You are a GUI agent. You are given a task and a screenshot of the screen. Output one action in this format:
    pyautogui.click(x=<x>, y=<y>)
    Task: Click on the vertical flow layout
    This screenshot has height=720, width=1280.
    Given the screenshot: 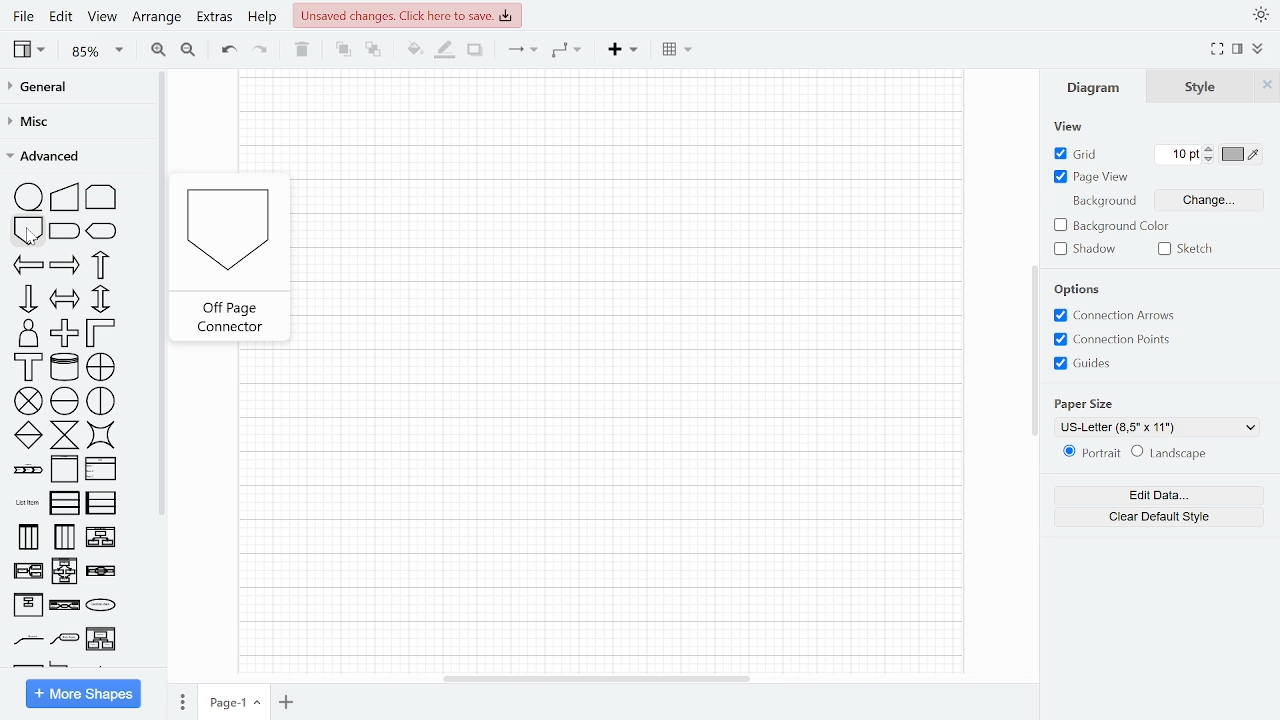 What is the action you would take?
    pyautogui.click(x=28, y=573)
    